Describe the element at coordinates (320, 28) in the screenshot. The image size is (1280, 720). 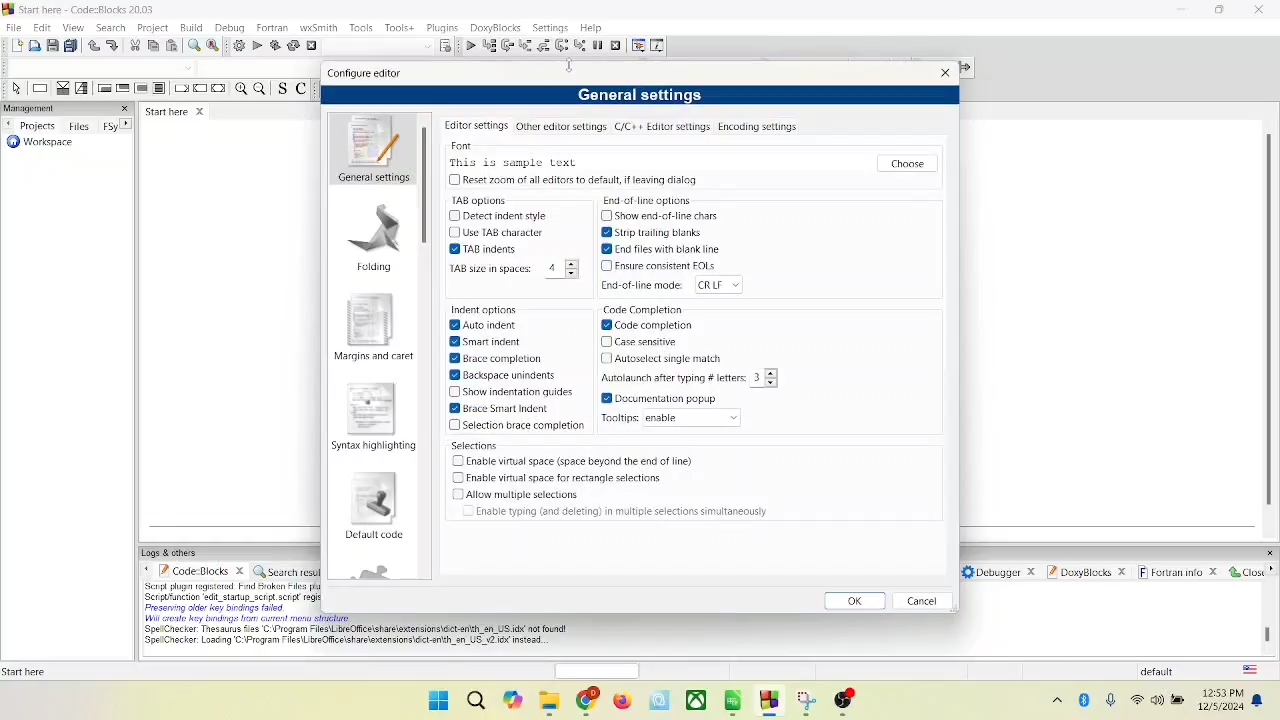
I see `wxSmith` at that location.